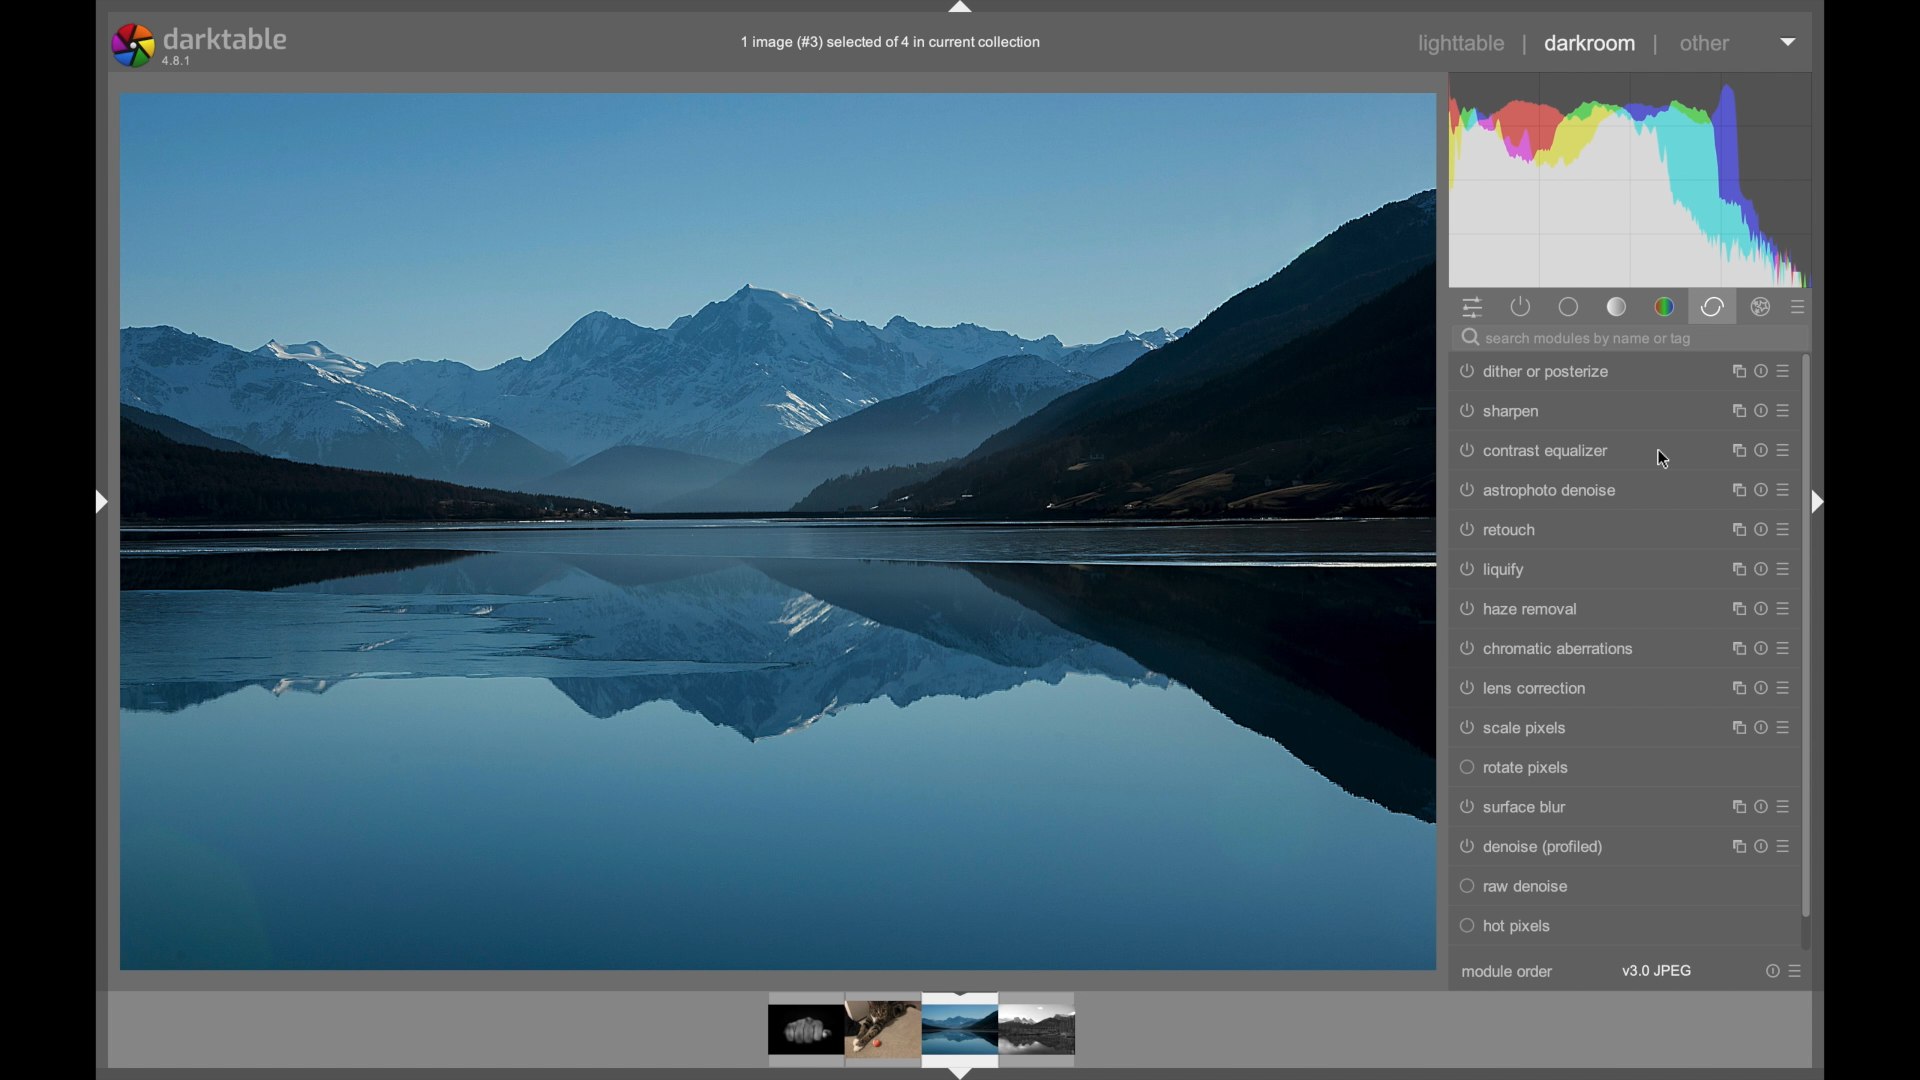  Describe the element at coordinates (1657, 971) in the screenshot. I see `v3.0 jpeg` at that location.